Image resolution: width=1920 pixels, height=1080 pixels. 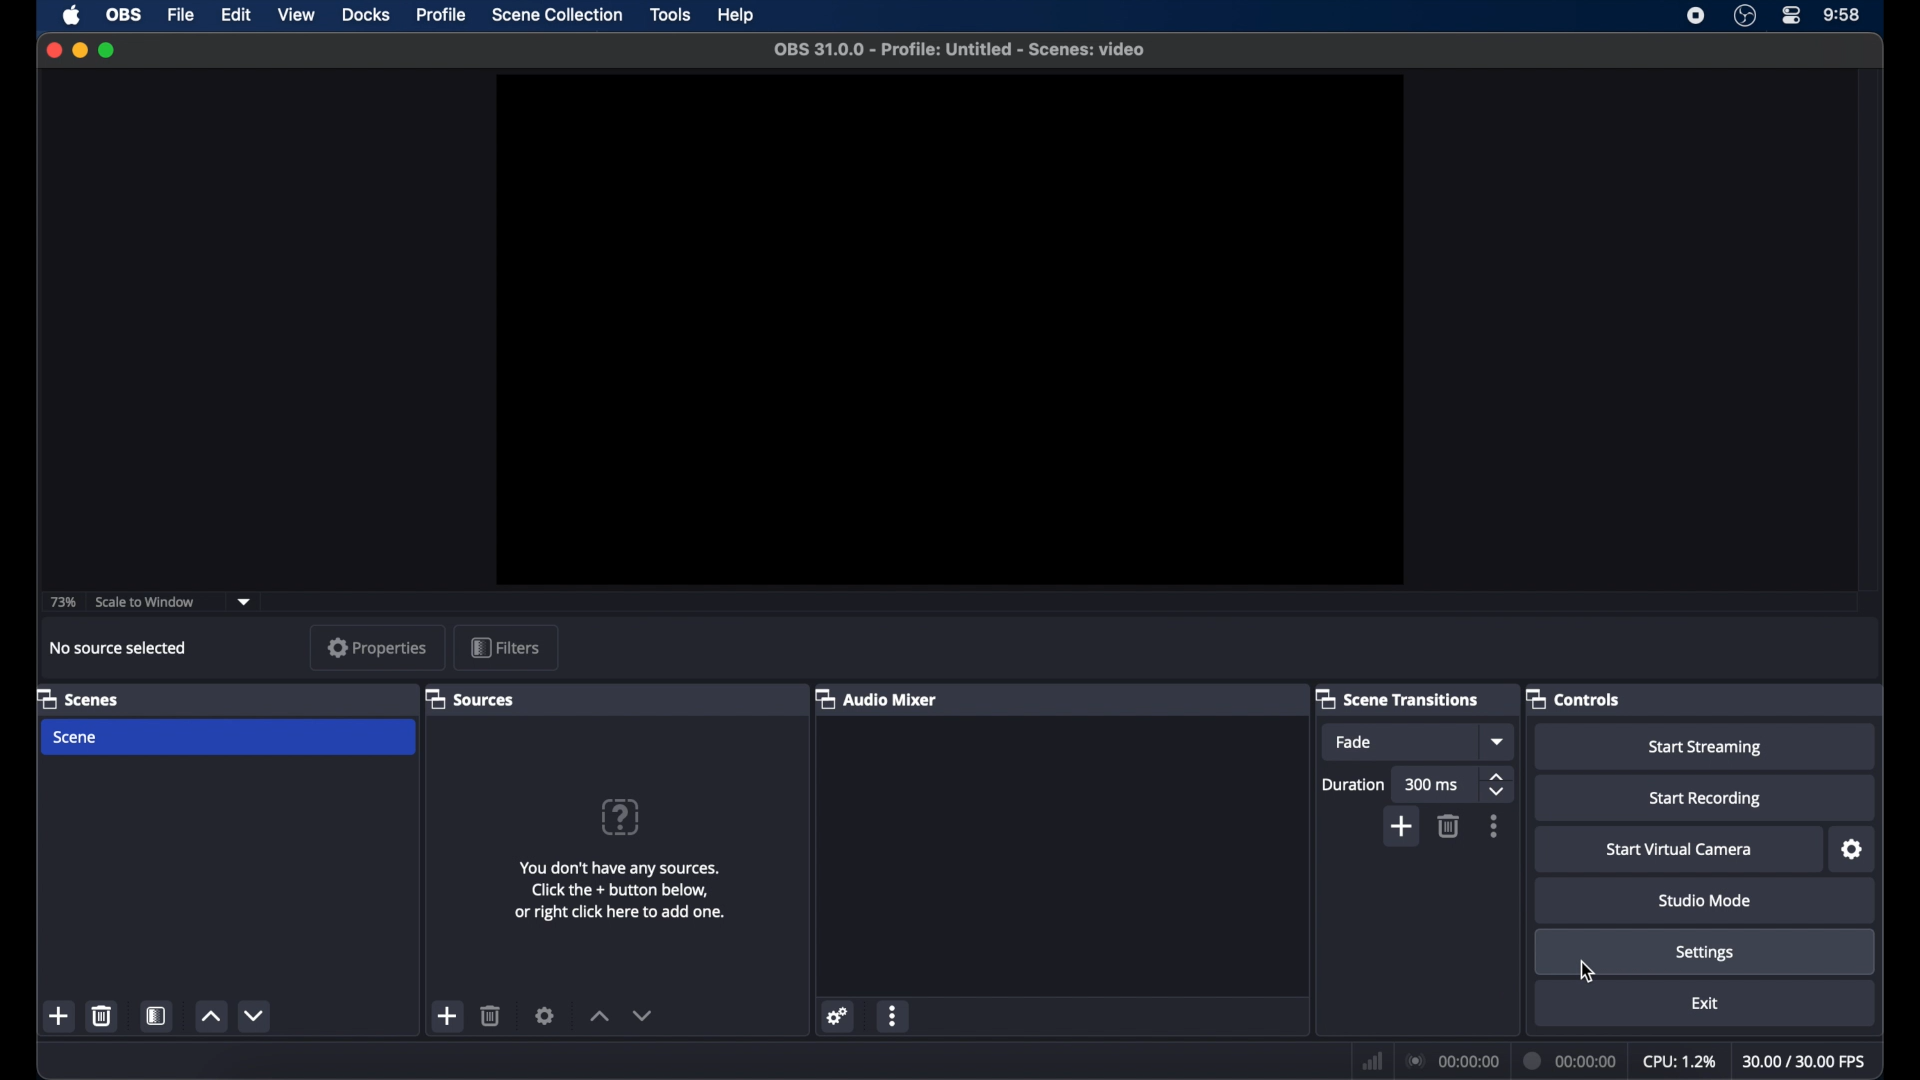 What do you see at coordinates (1586, 972) in the screenshot?
I see `cursor` at bounding box center [1586, 972].